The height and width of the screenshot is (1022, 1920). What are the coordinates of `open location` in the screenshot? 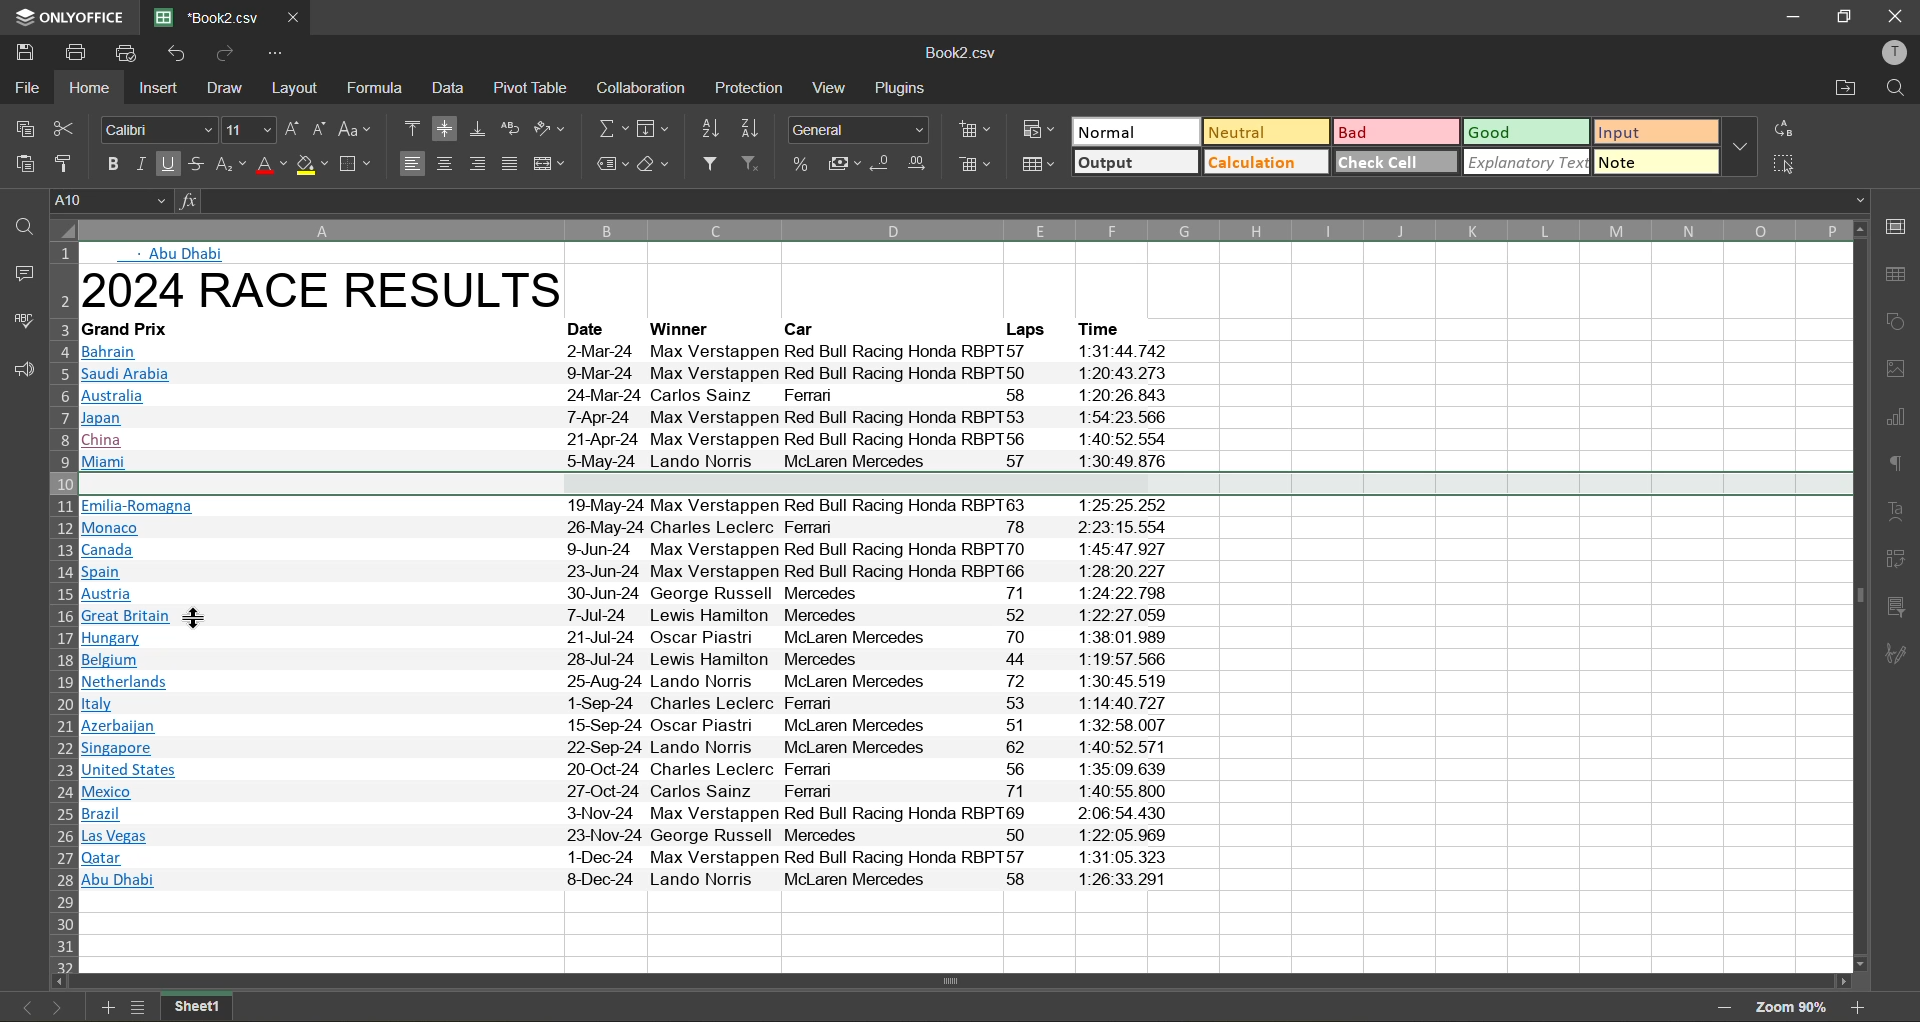 It's located at (1842, 91).